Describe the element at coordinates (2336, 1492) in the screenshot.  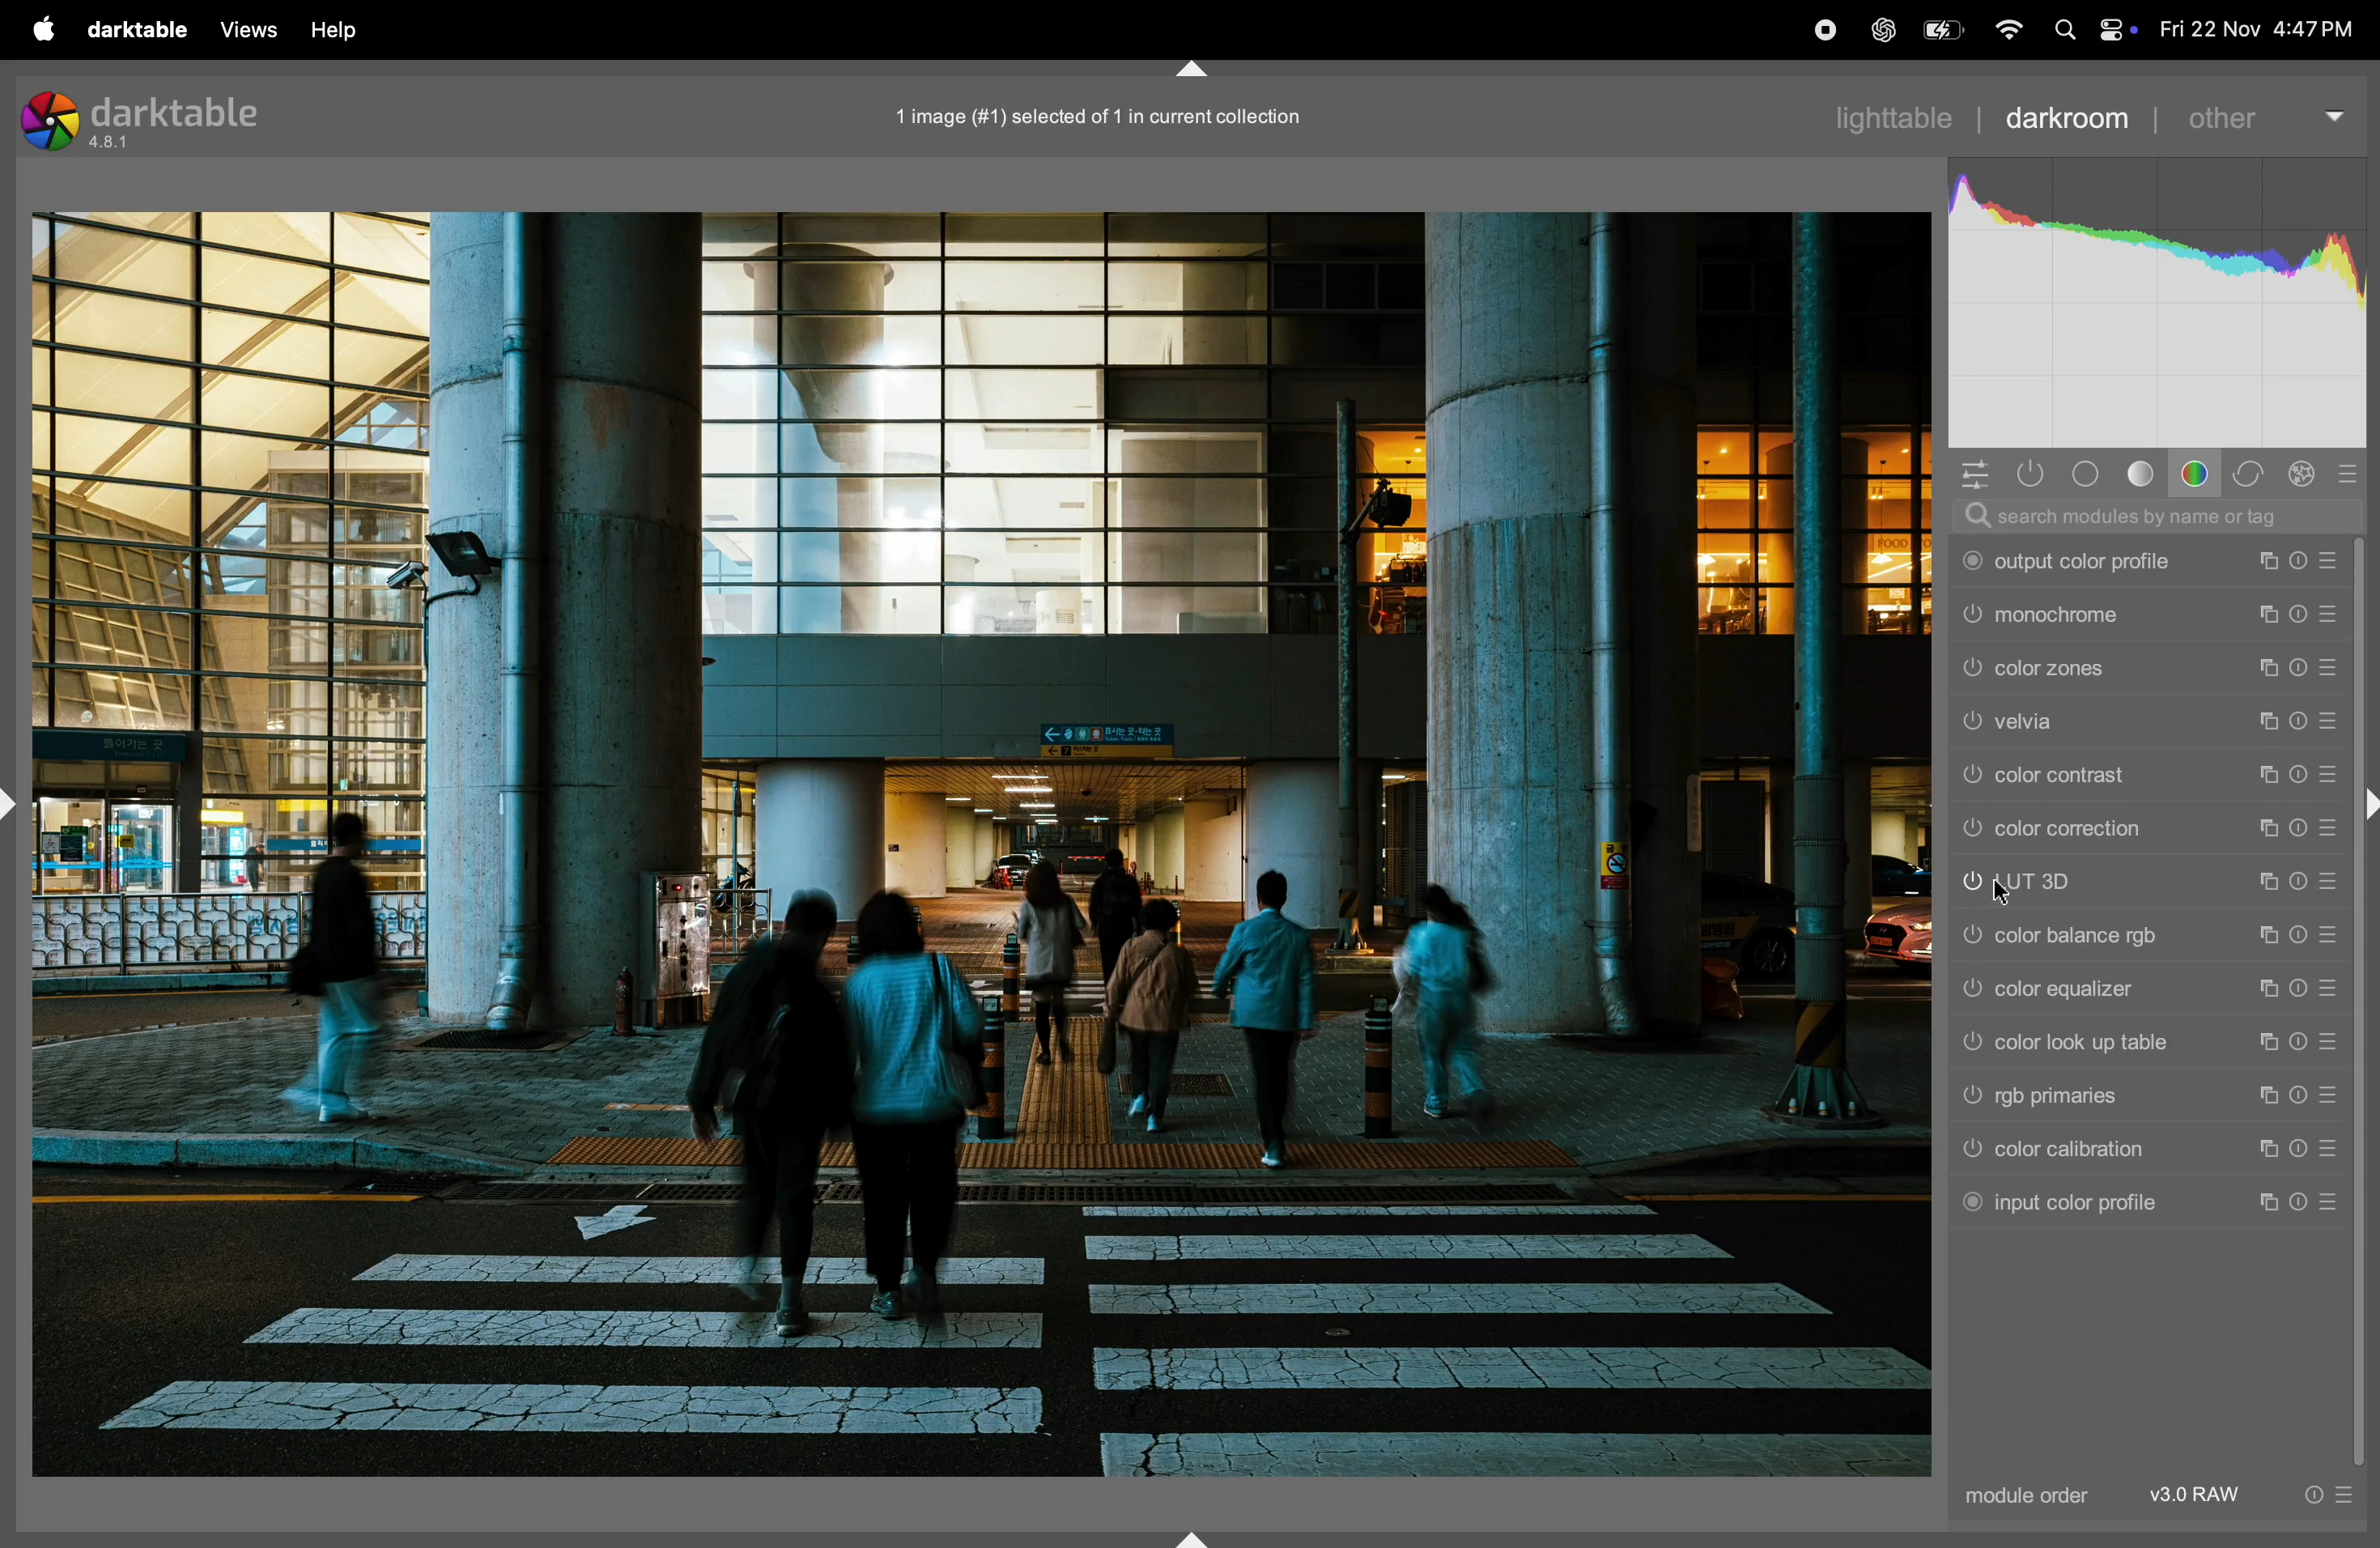
I see `info` at that location.